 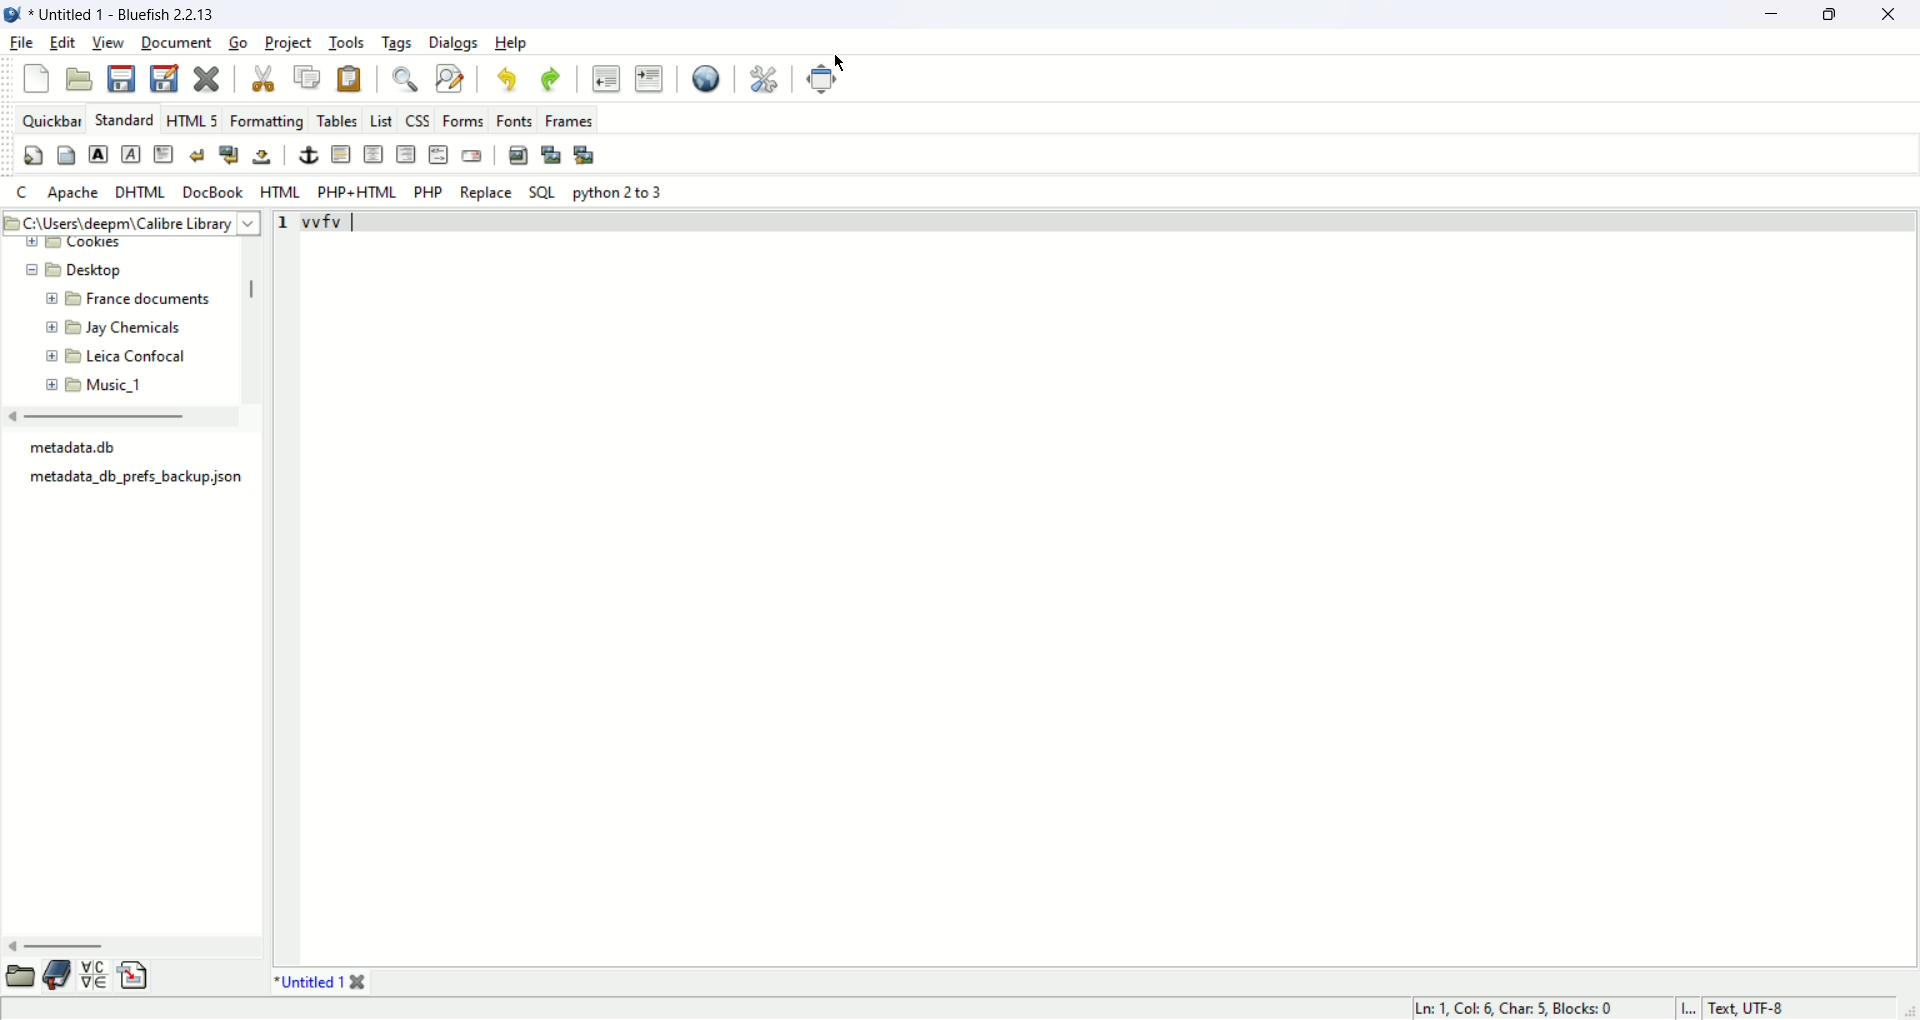 I want to click on fullscreen, so click(x=827, y=81).